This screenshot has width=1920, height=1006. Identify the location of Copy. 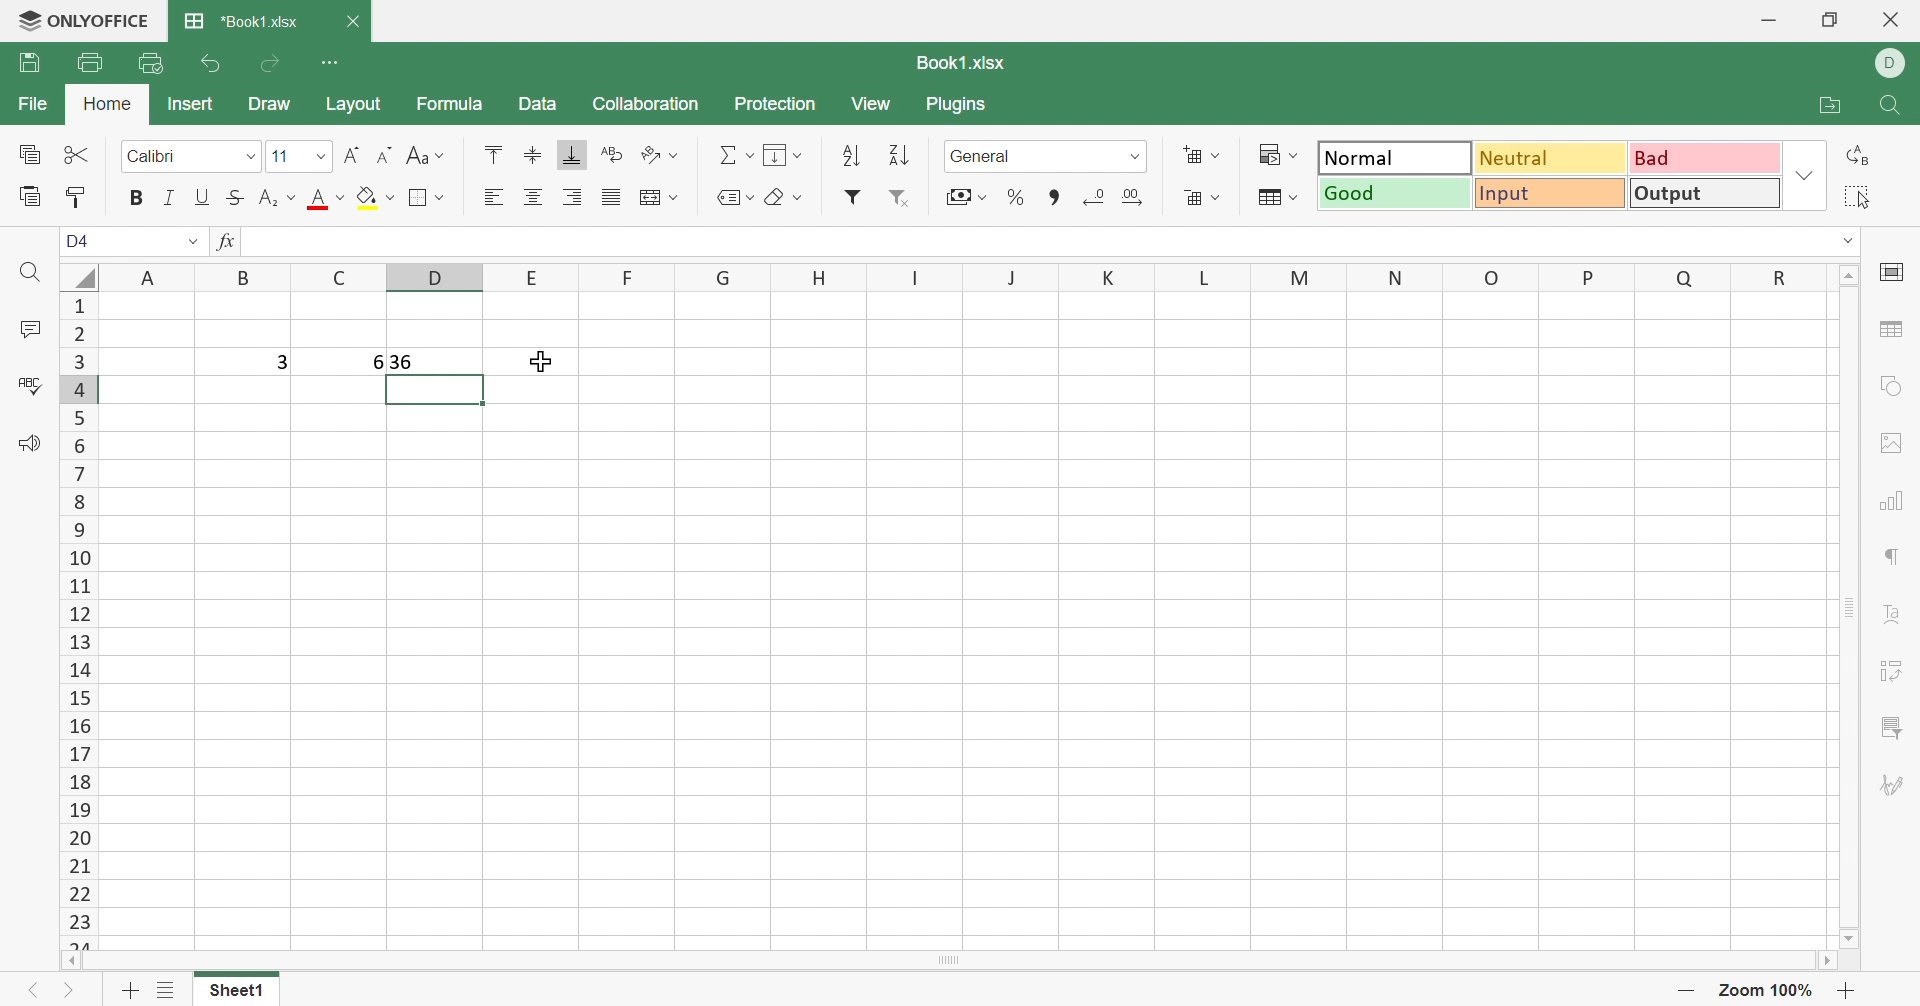
(29, 152).